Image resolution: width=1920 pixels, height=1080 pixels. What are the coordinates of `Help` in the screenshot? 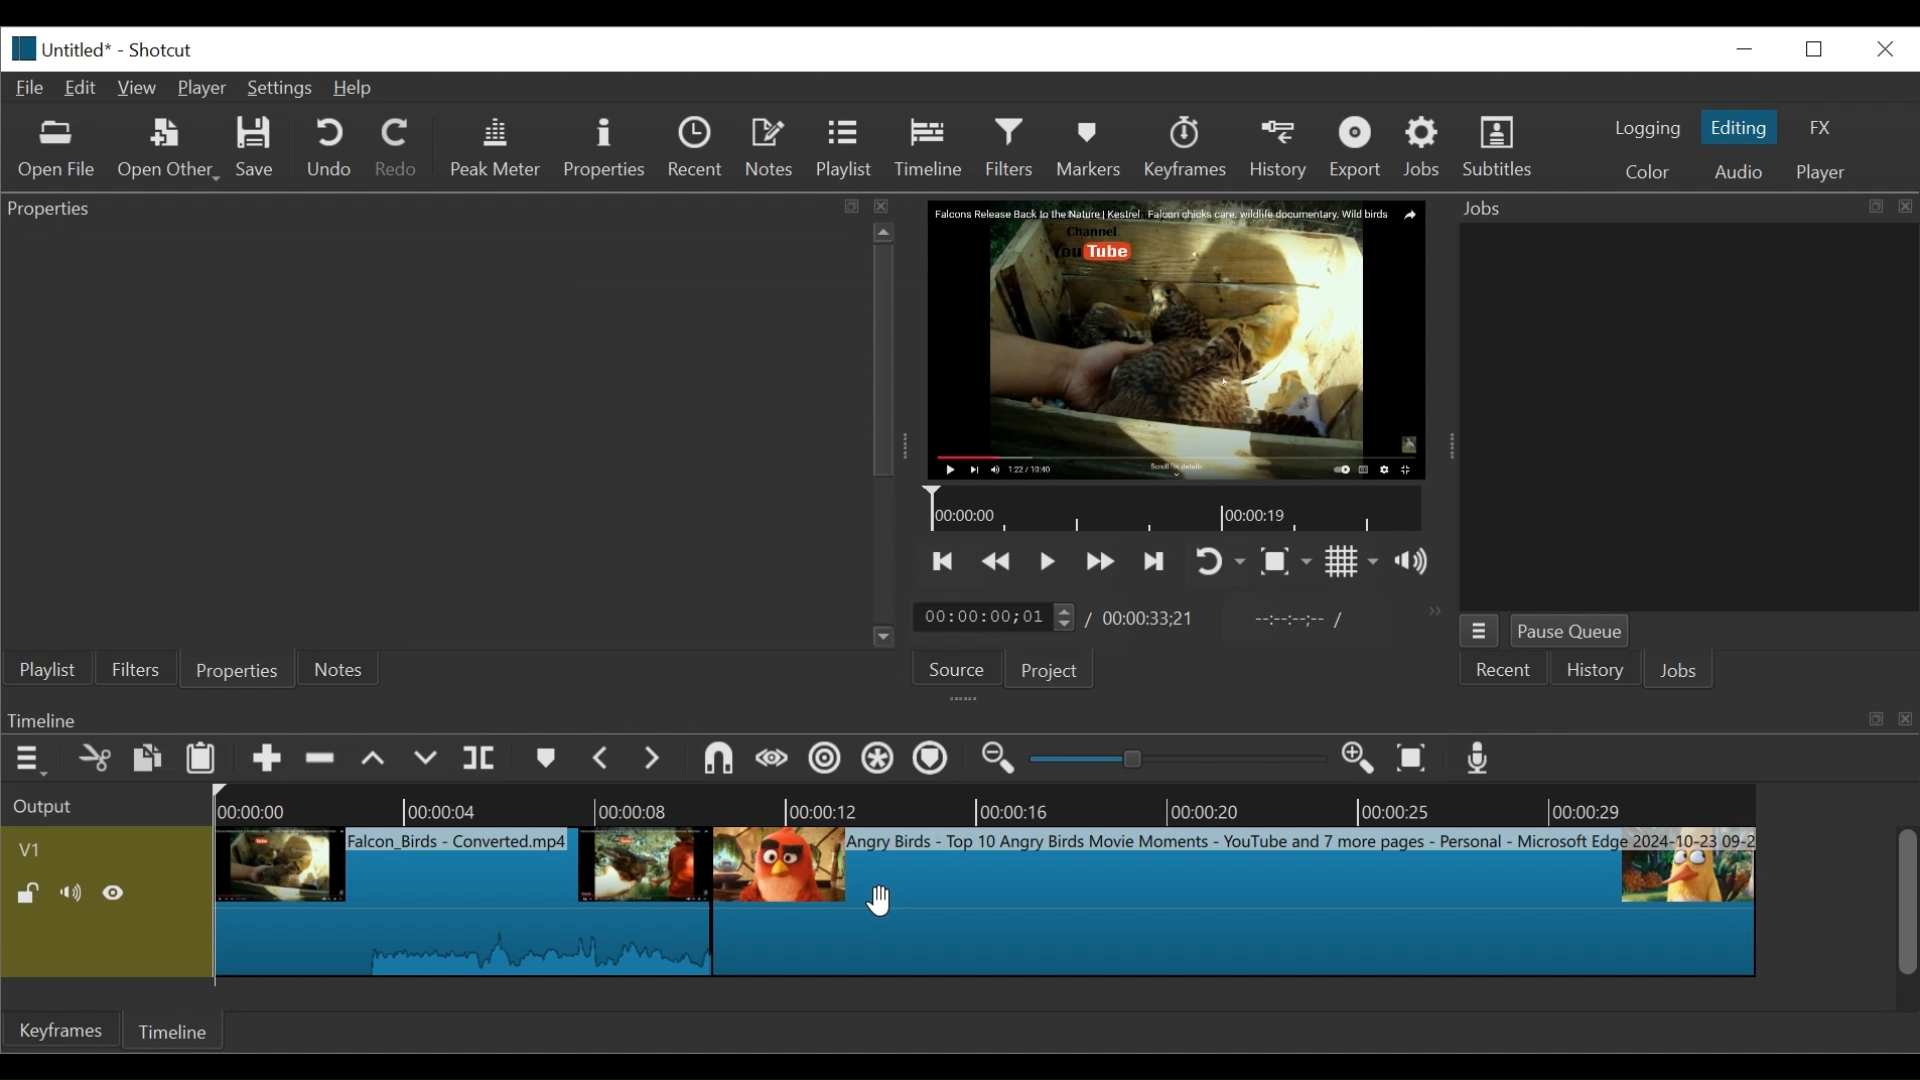 It's located at (355, 89).